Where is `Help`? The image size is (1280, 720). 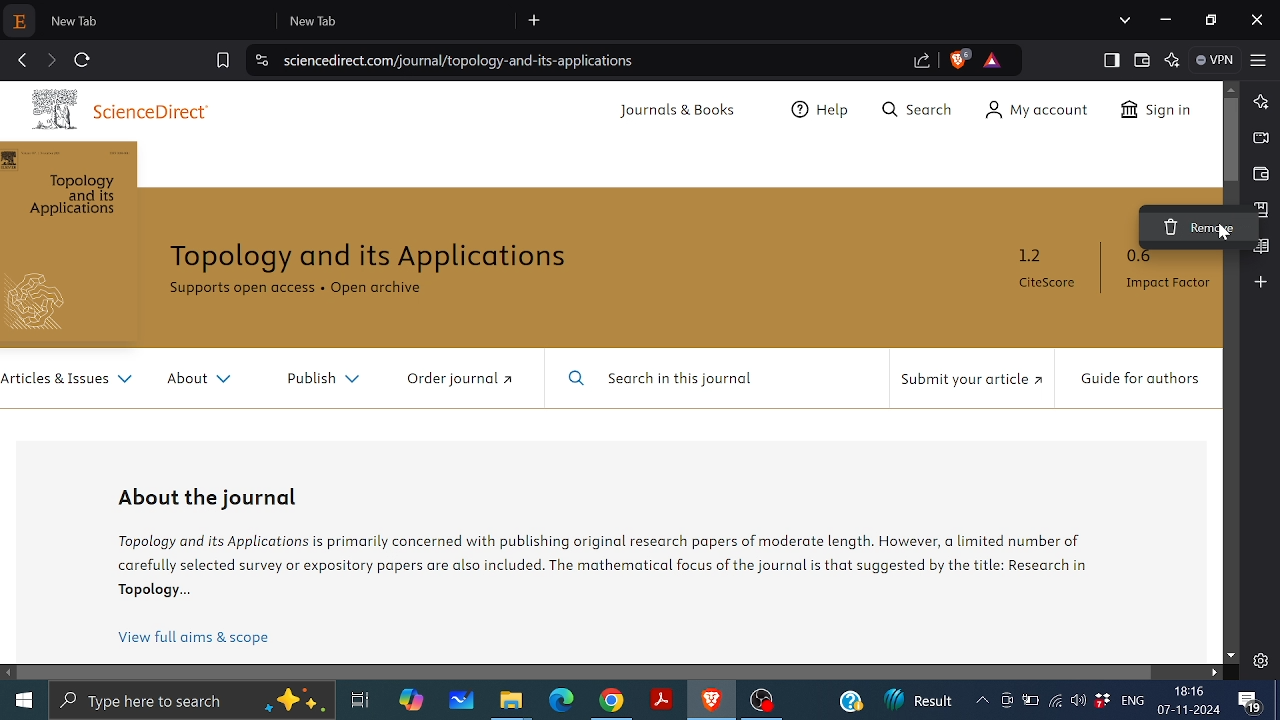 Help is located at coordinates (849, 701).